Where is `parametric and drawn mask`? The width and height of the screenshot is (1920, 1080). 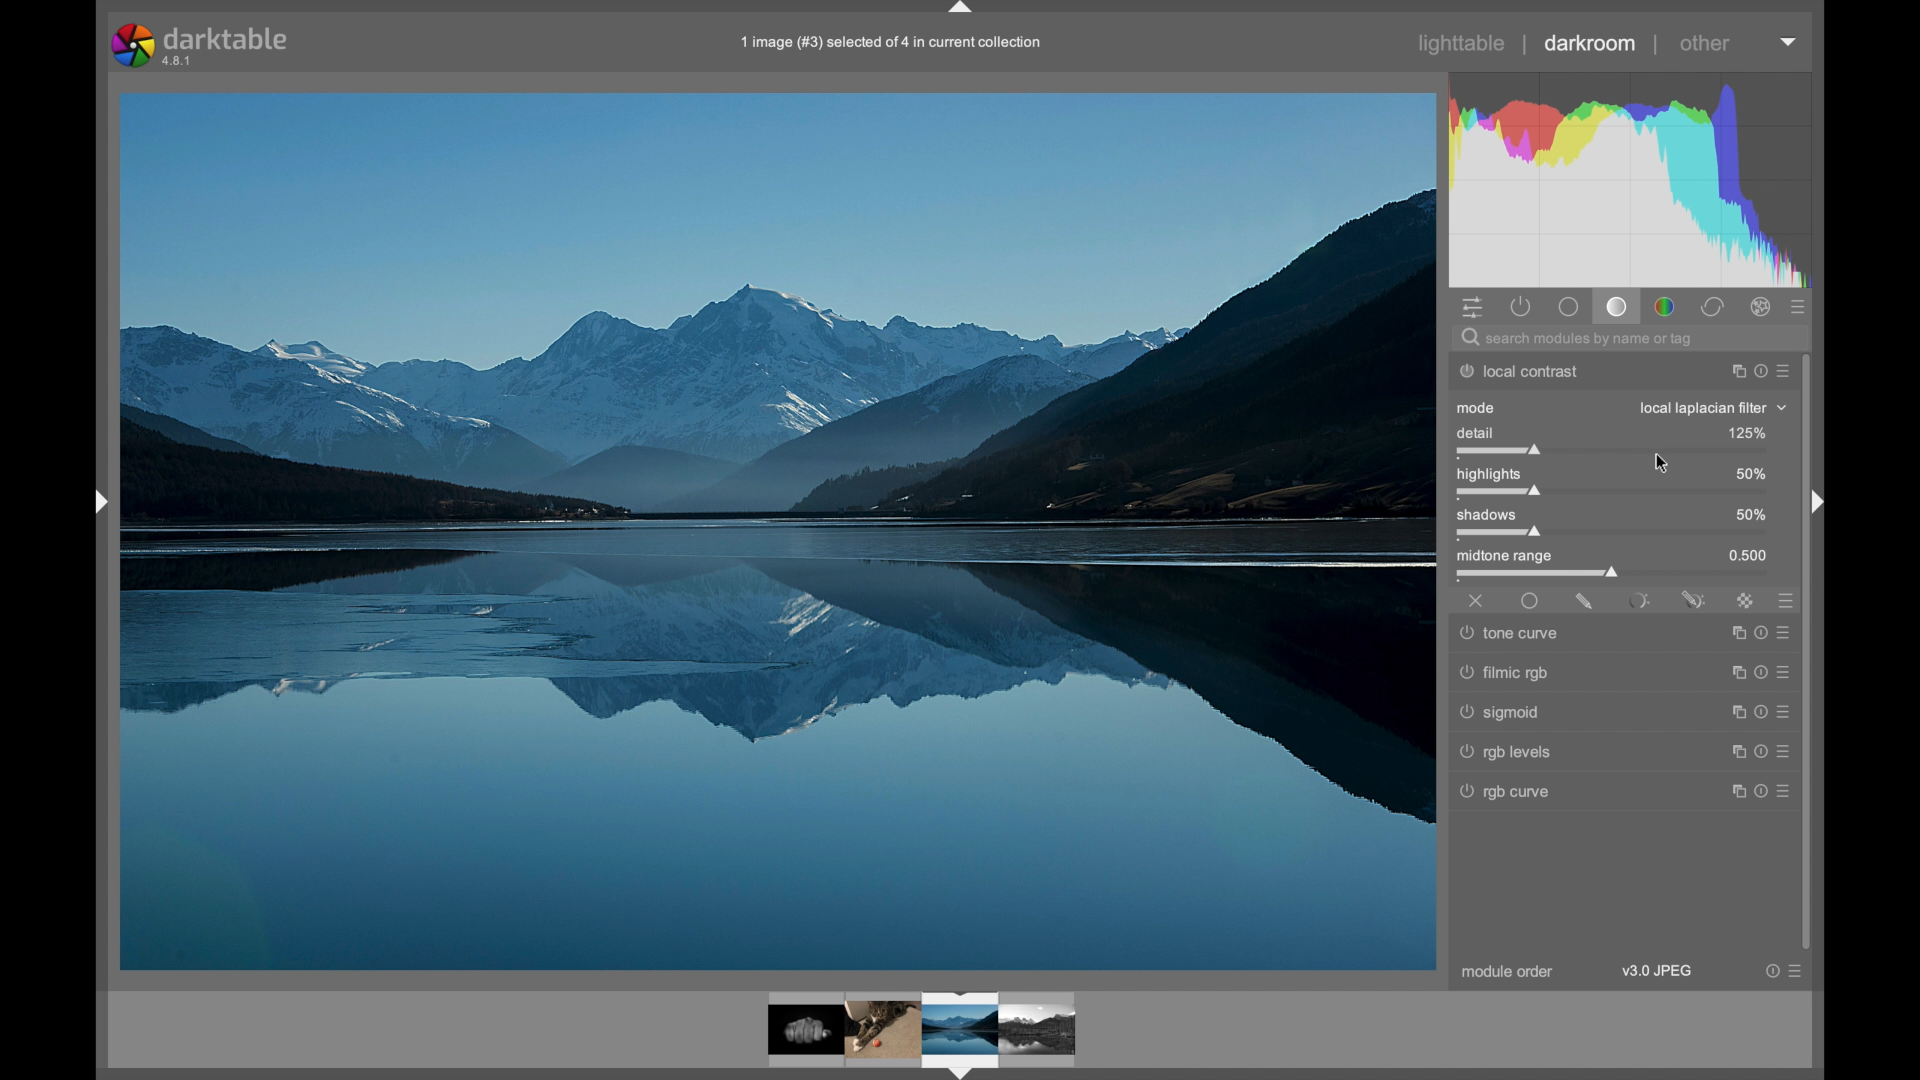
parametric and drawn mask is located at coordinates (1693, 600).